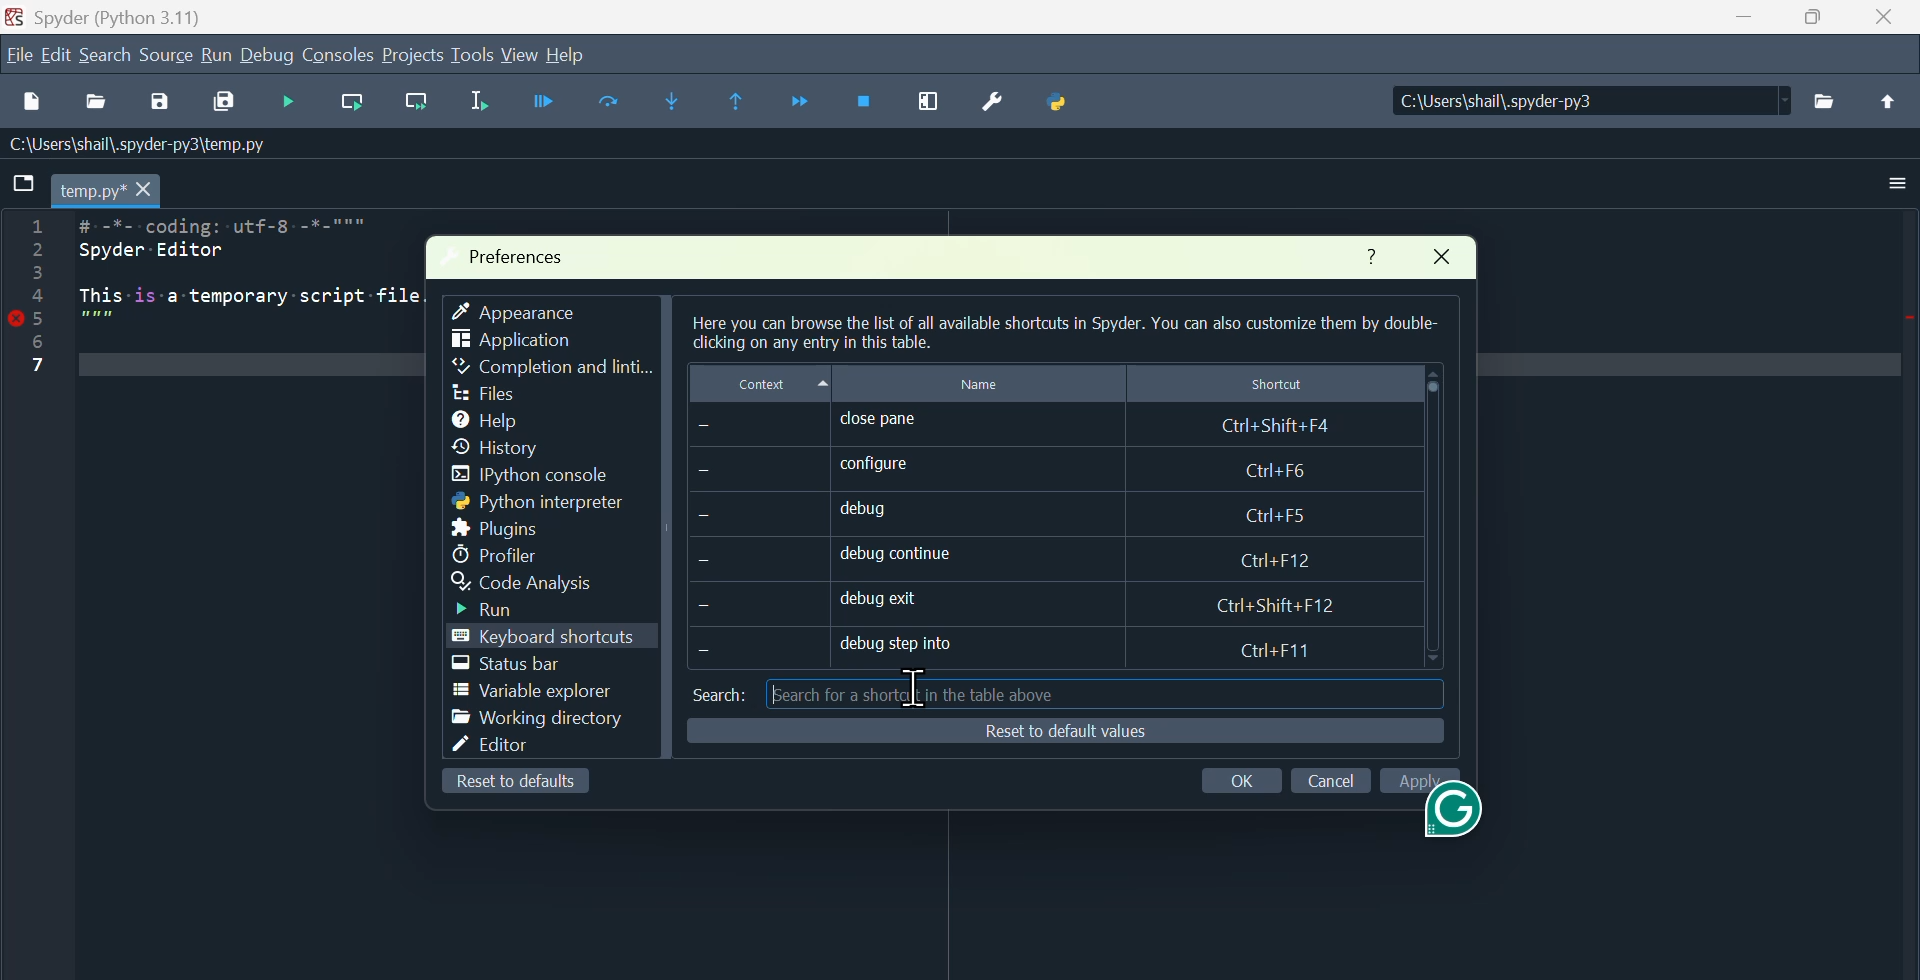 This screenshot has height=980, width=1920. What do you see at coordinates (1075, 104) in the screenshot?
I see `Python path manager` at bounding box center [1075, 104].